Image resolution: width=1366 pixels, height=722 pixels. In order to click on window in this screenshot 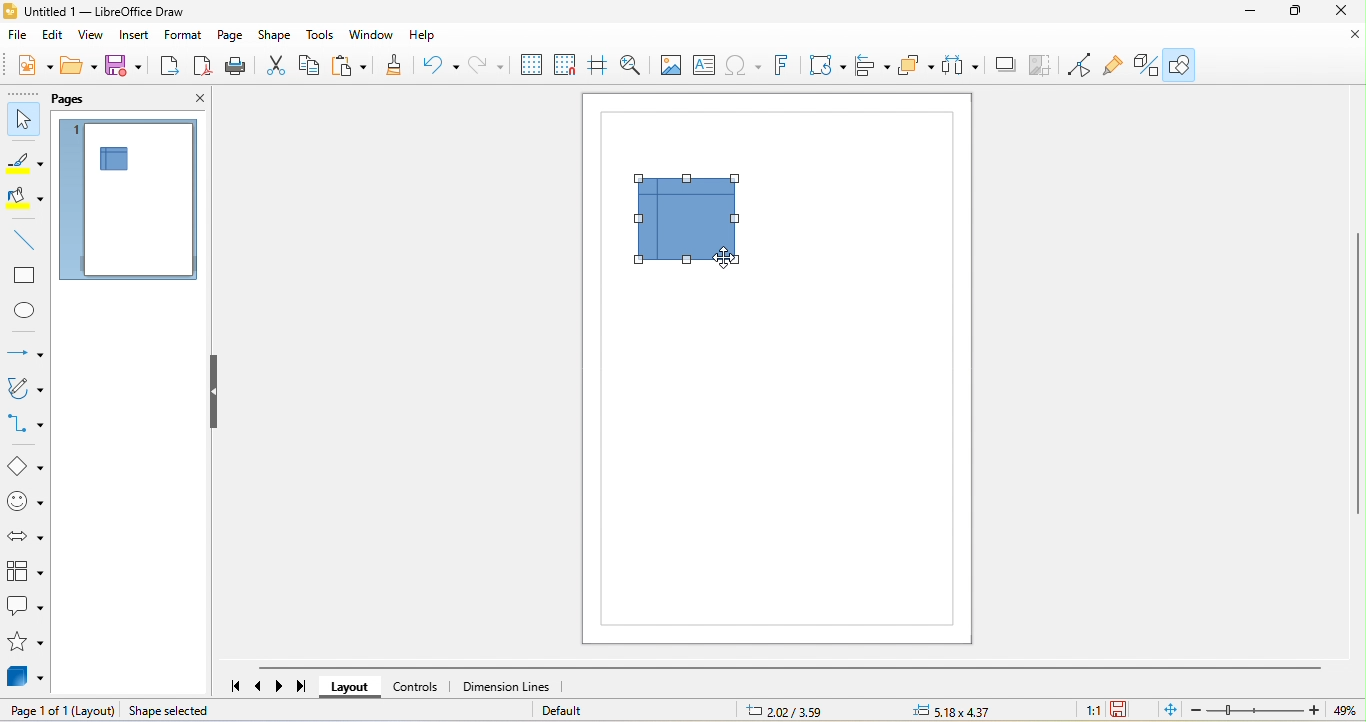, I will do `click(373, 38)`.